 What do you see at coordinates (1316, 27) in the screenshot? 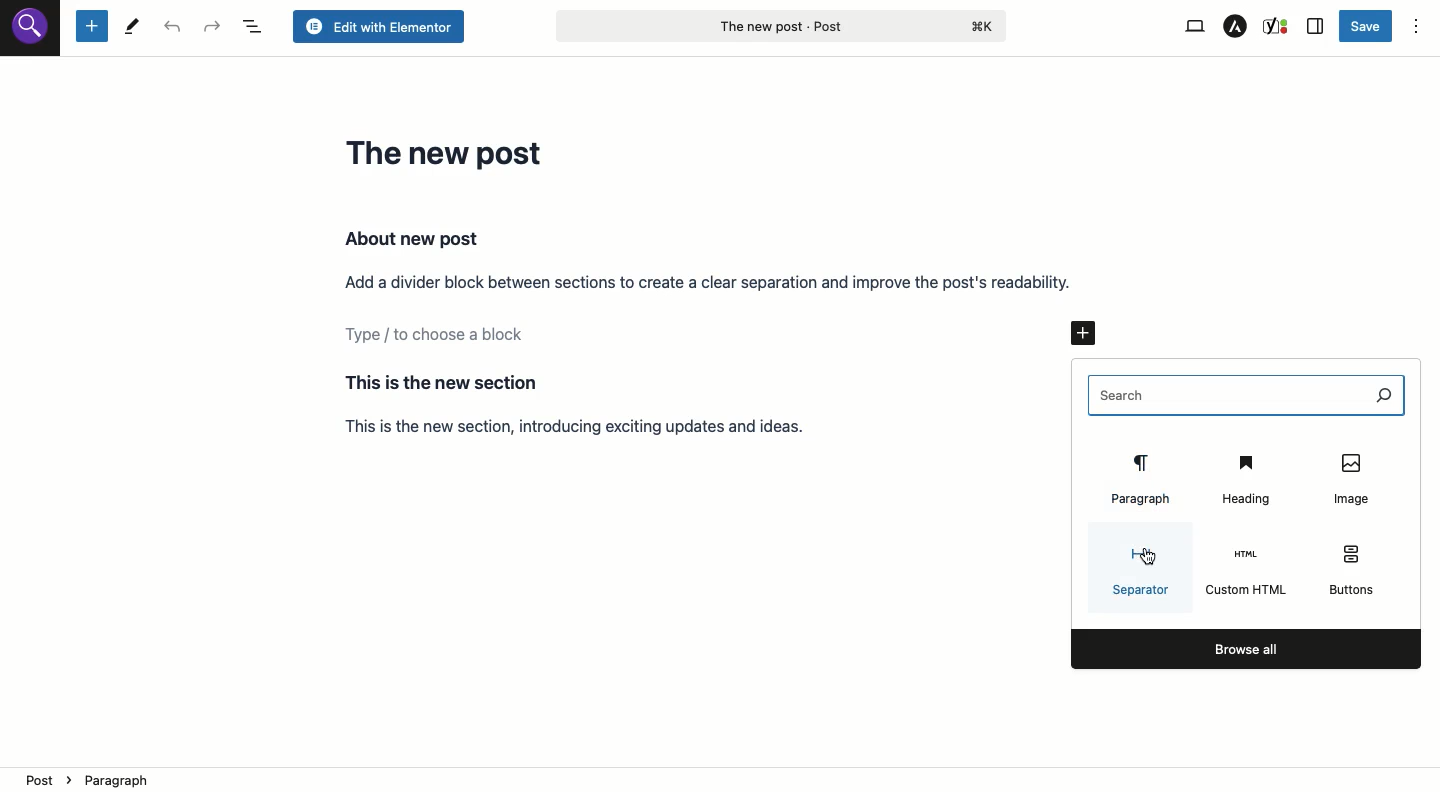
I see `Sidebar` at bounding box center [1316, 27].